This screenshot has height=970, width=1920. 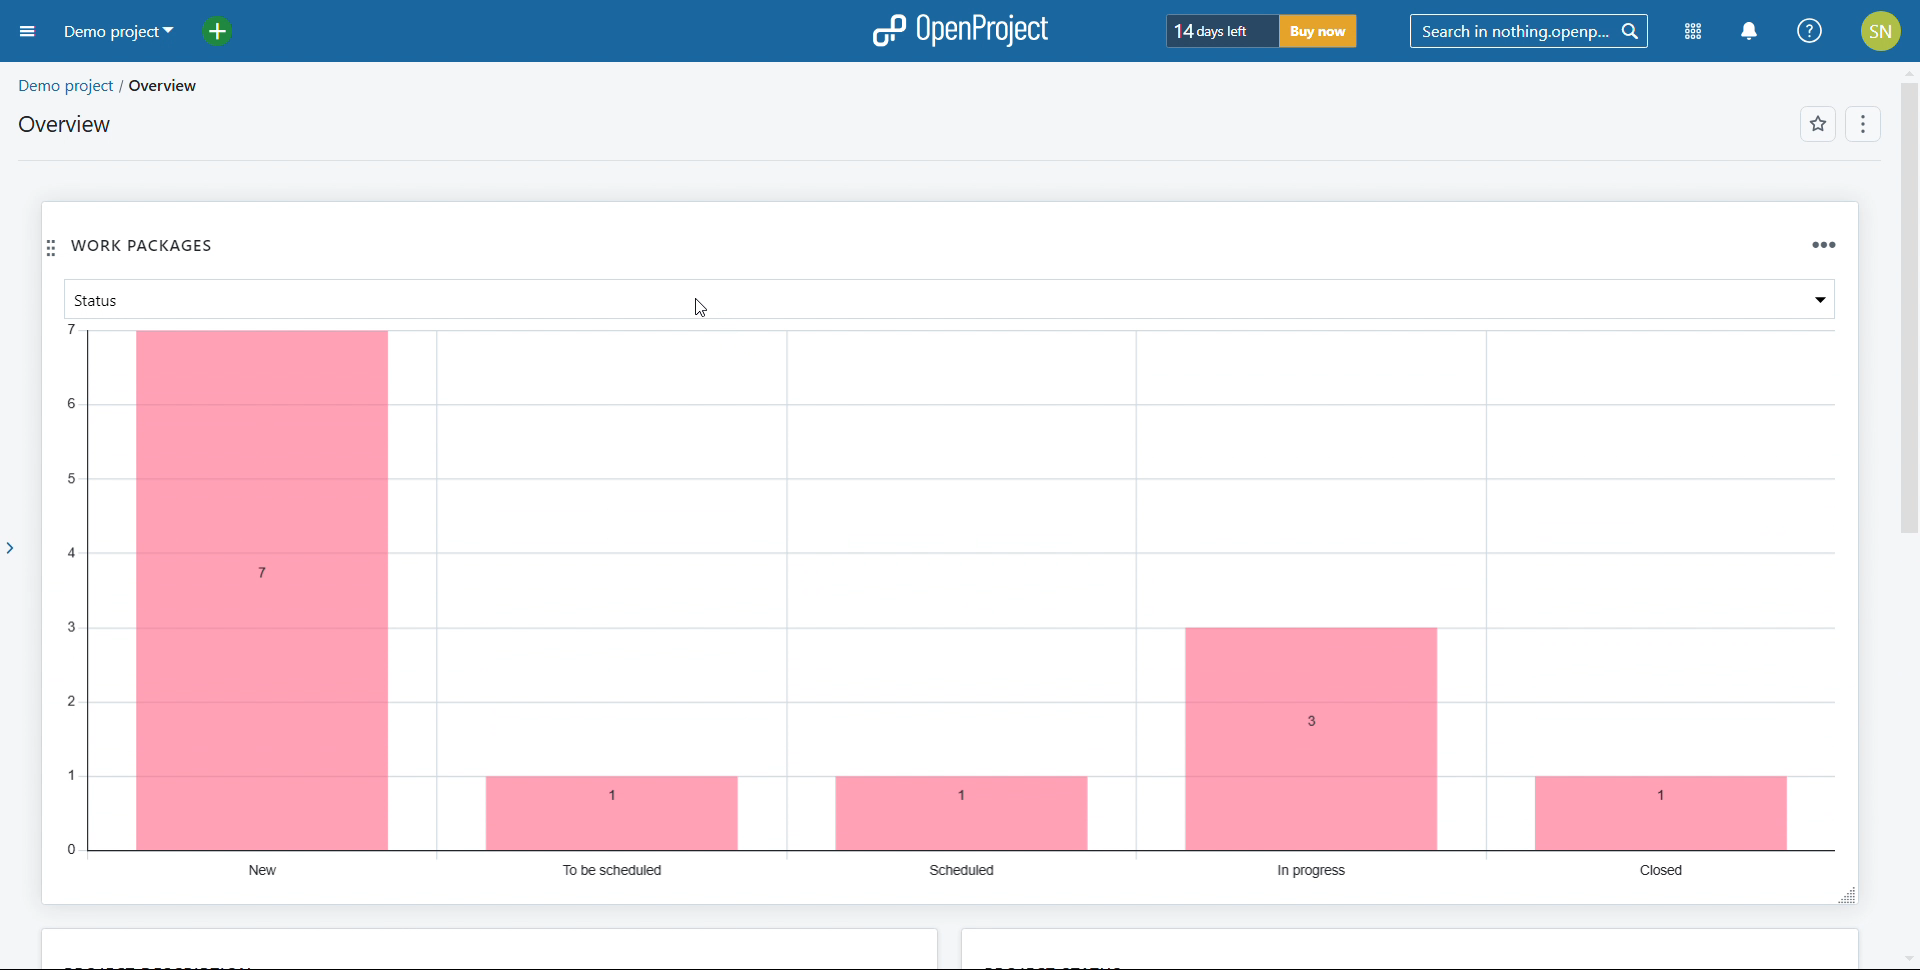 I want to click on work packages, so click(x=144, y=243).